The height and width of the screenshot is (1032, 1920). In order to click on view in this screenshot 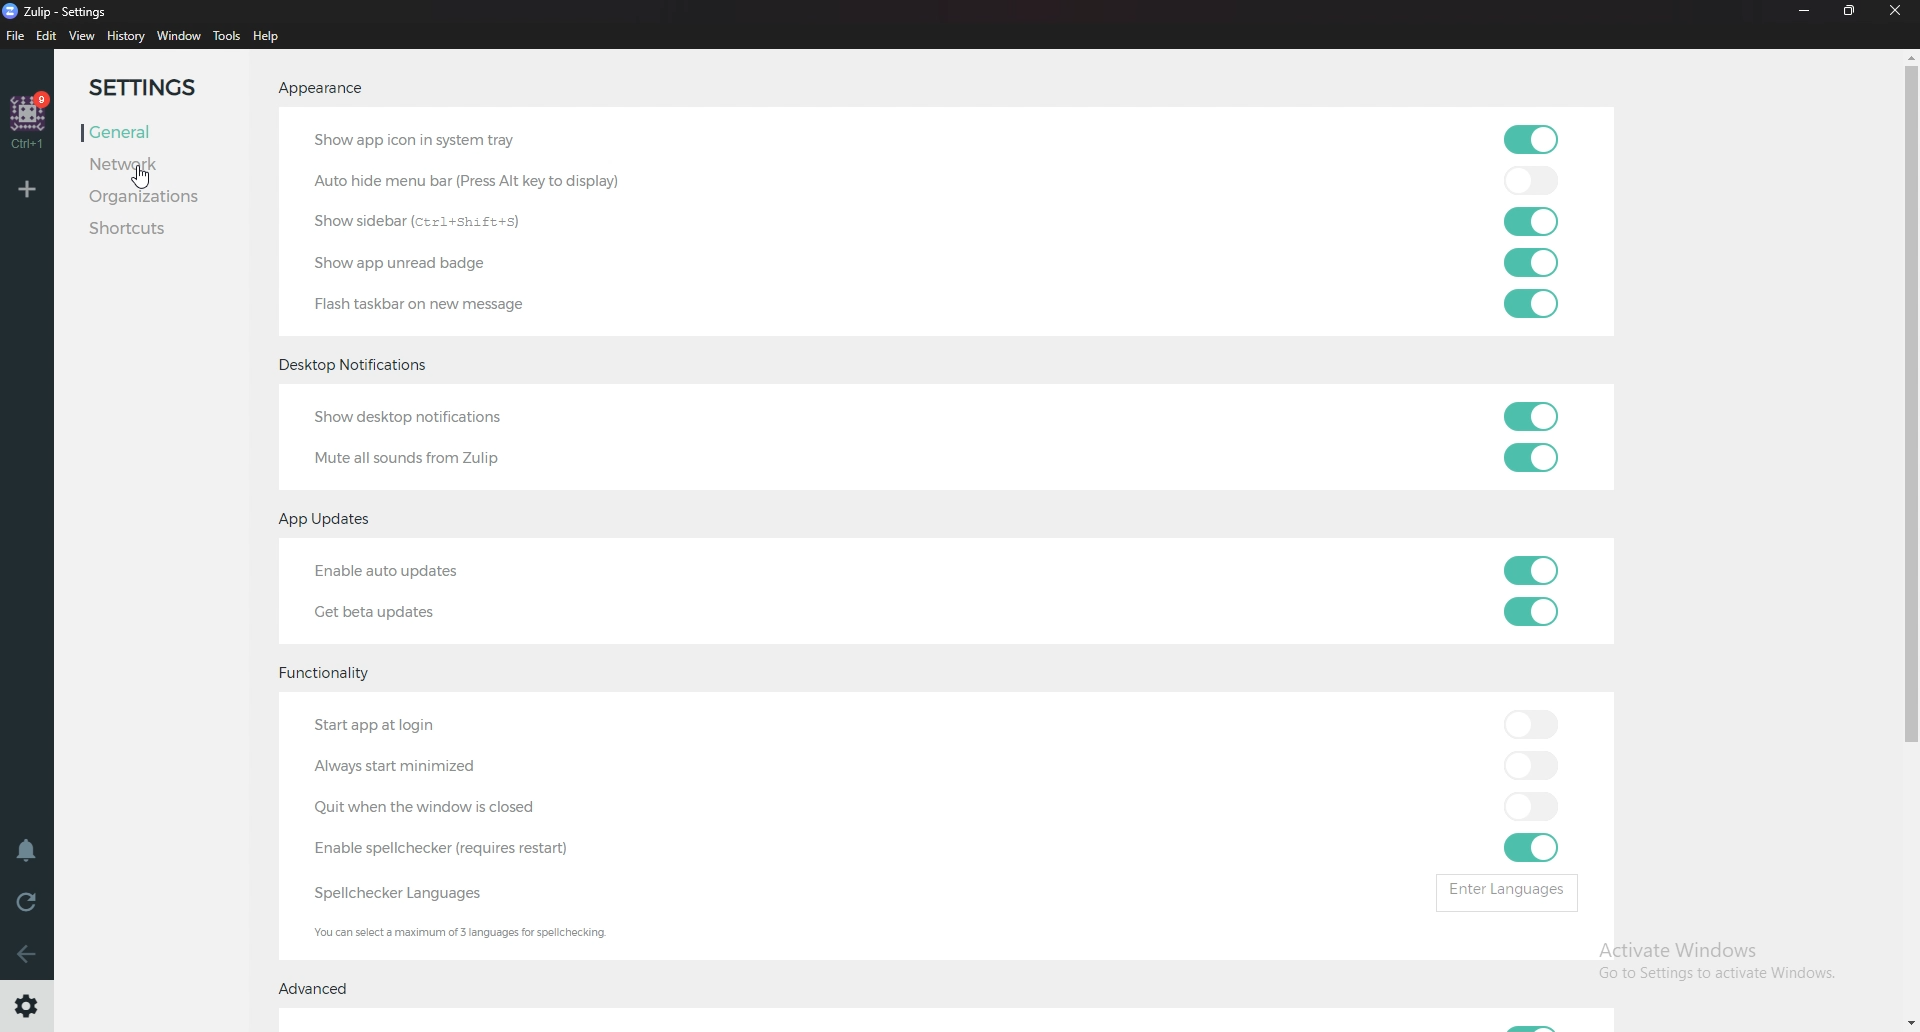, I will do `click(82, 37)`.